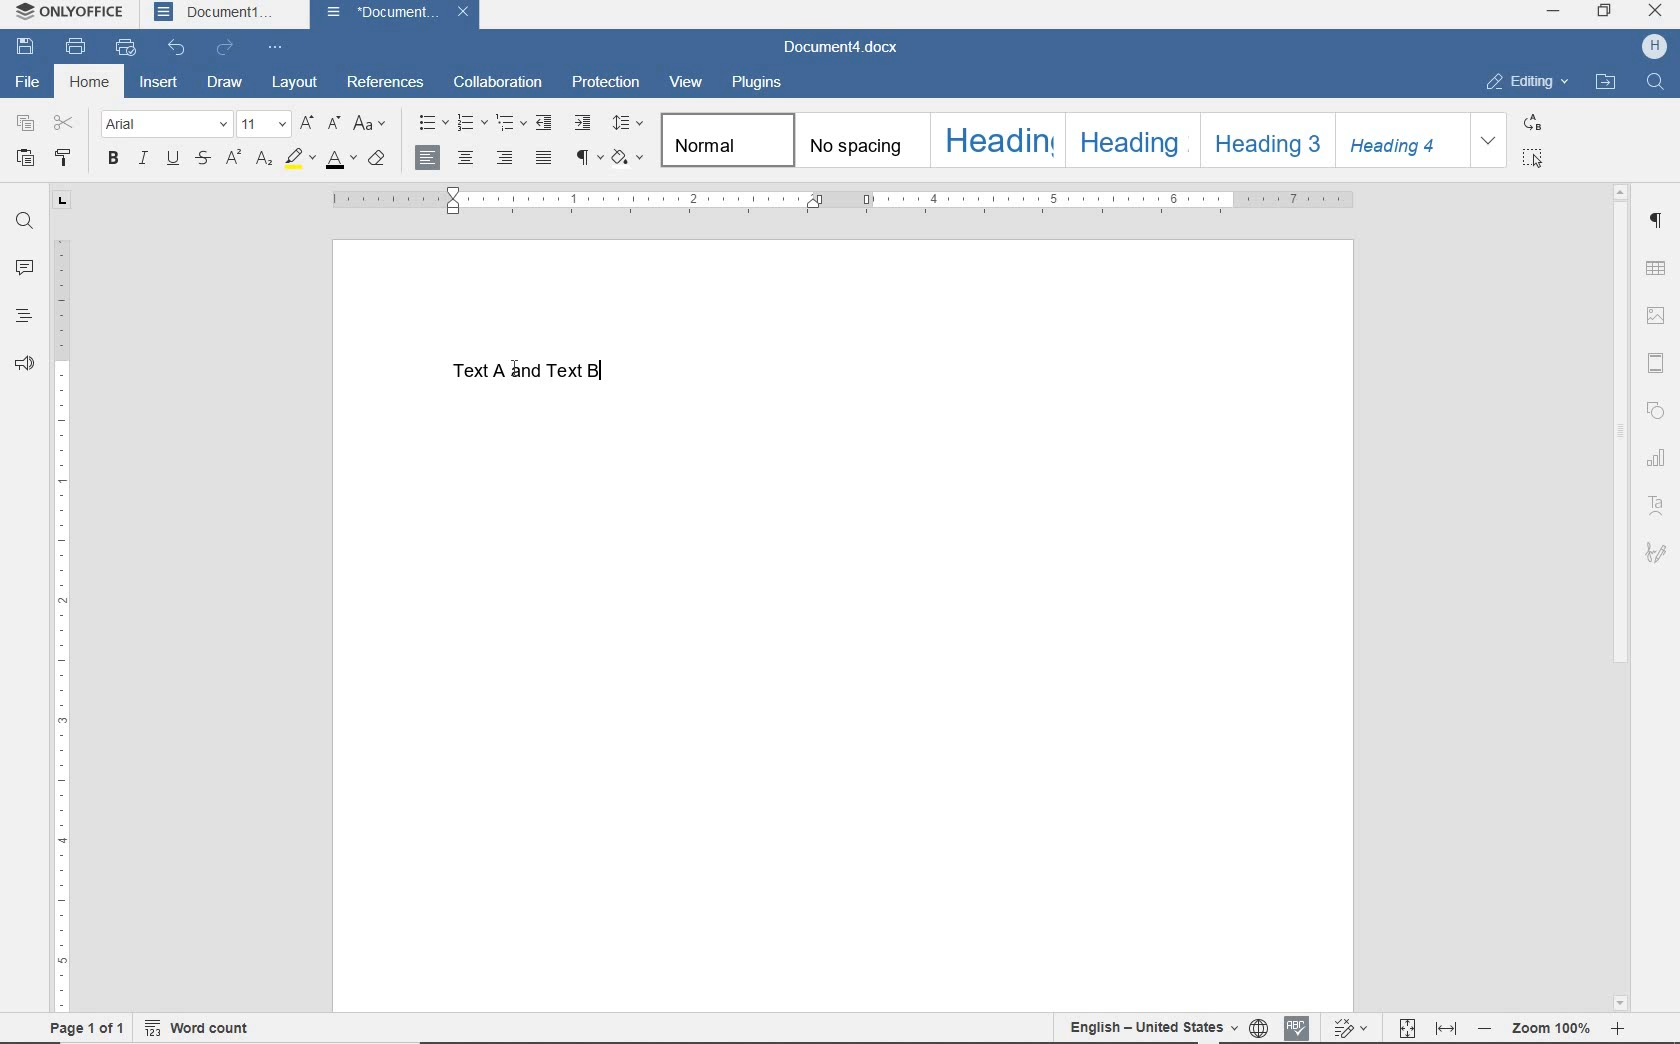 This screenshot has height=1044, width=1680. I want to click on NONPRINTING CHARACTERS, so click(587, 160).